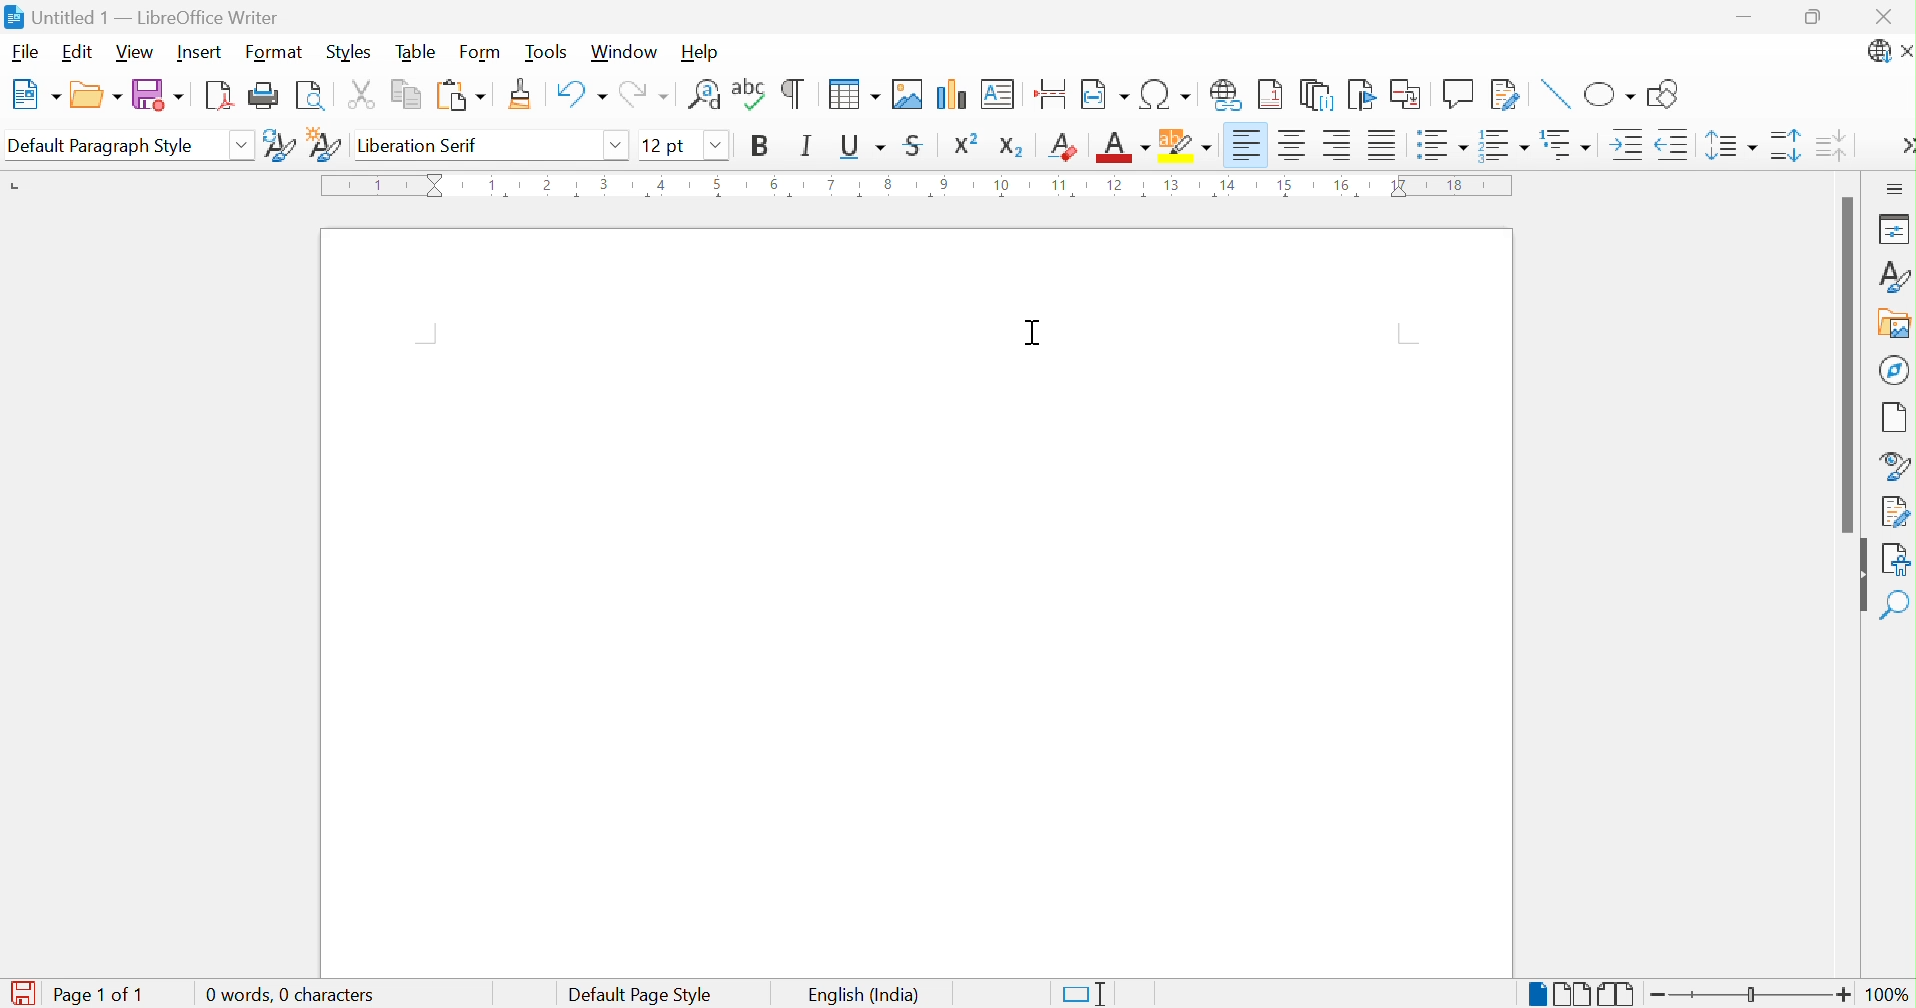 This screenshot has width=1916, height=1008. Describe the element at coordinates (950, 93) in the screenshot. I see `Insert chart` at that location.